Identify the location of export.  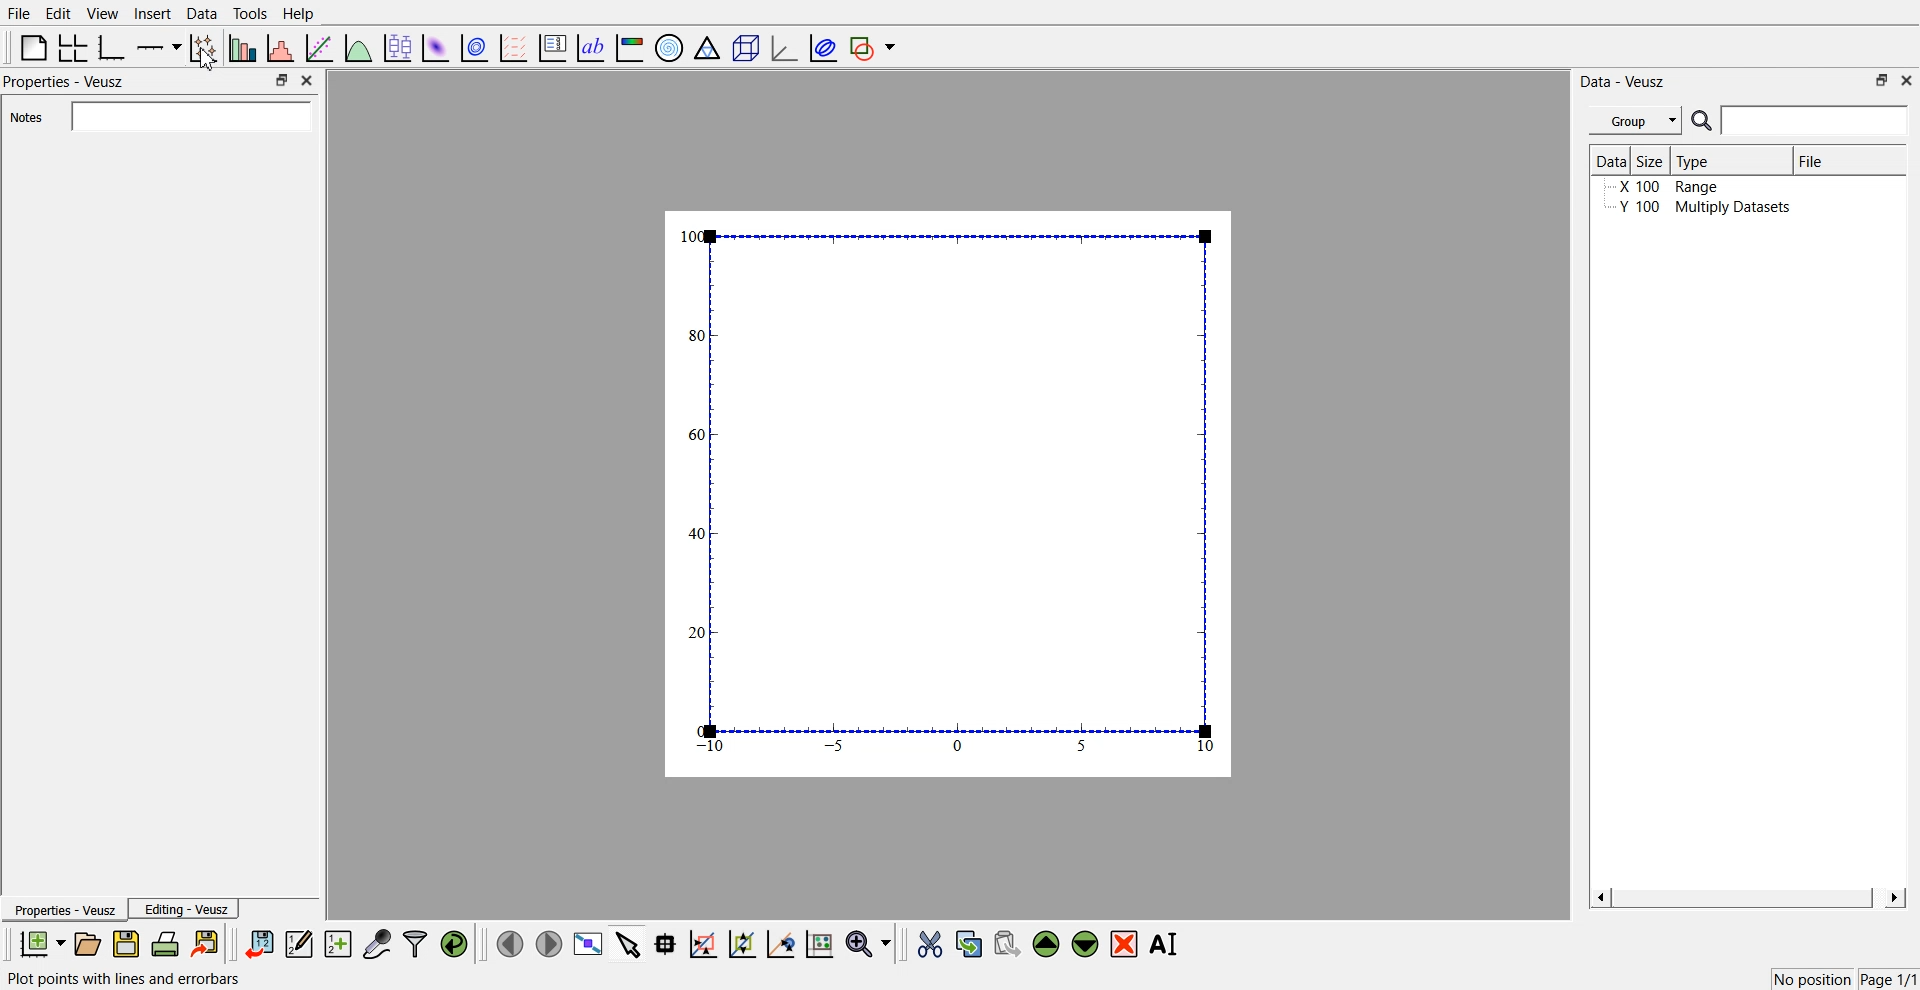
(207, 943).